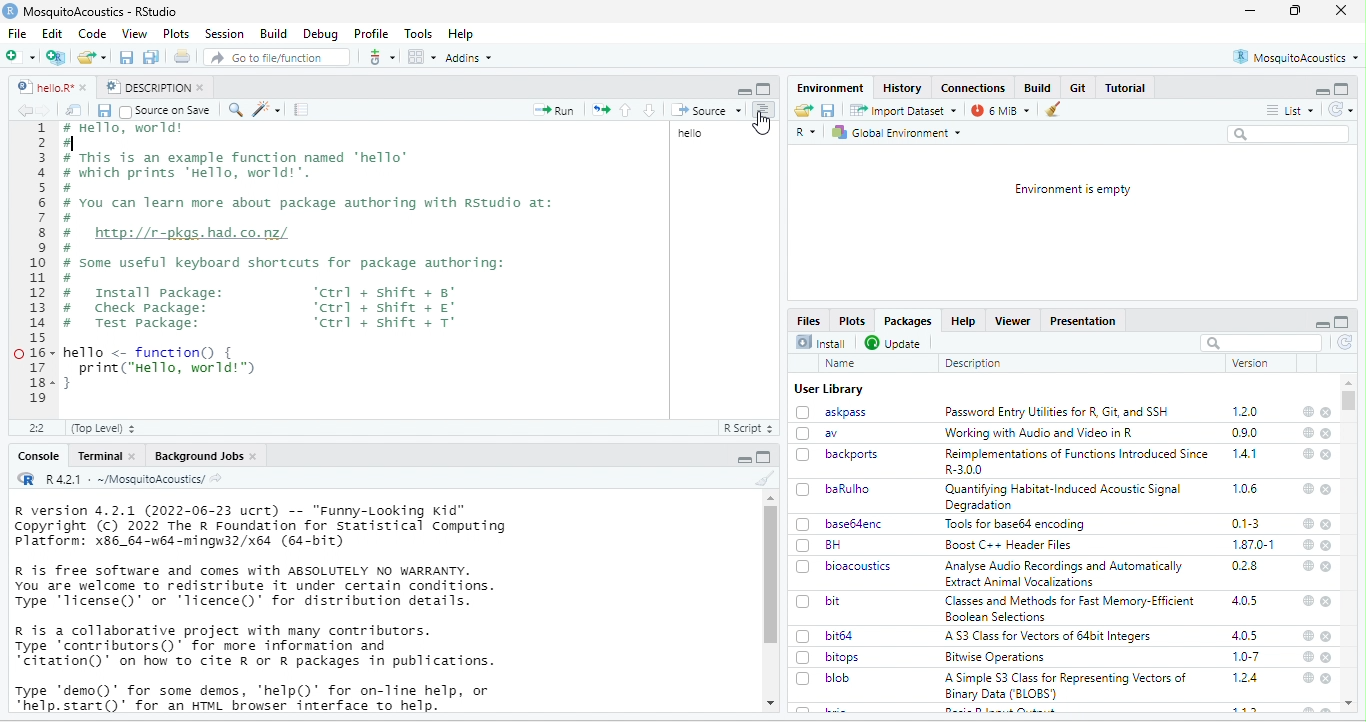  Describe the element at coordinates (1326, 412) in the screenshot. I see `close` at that location.